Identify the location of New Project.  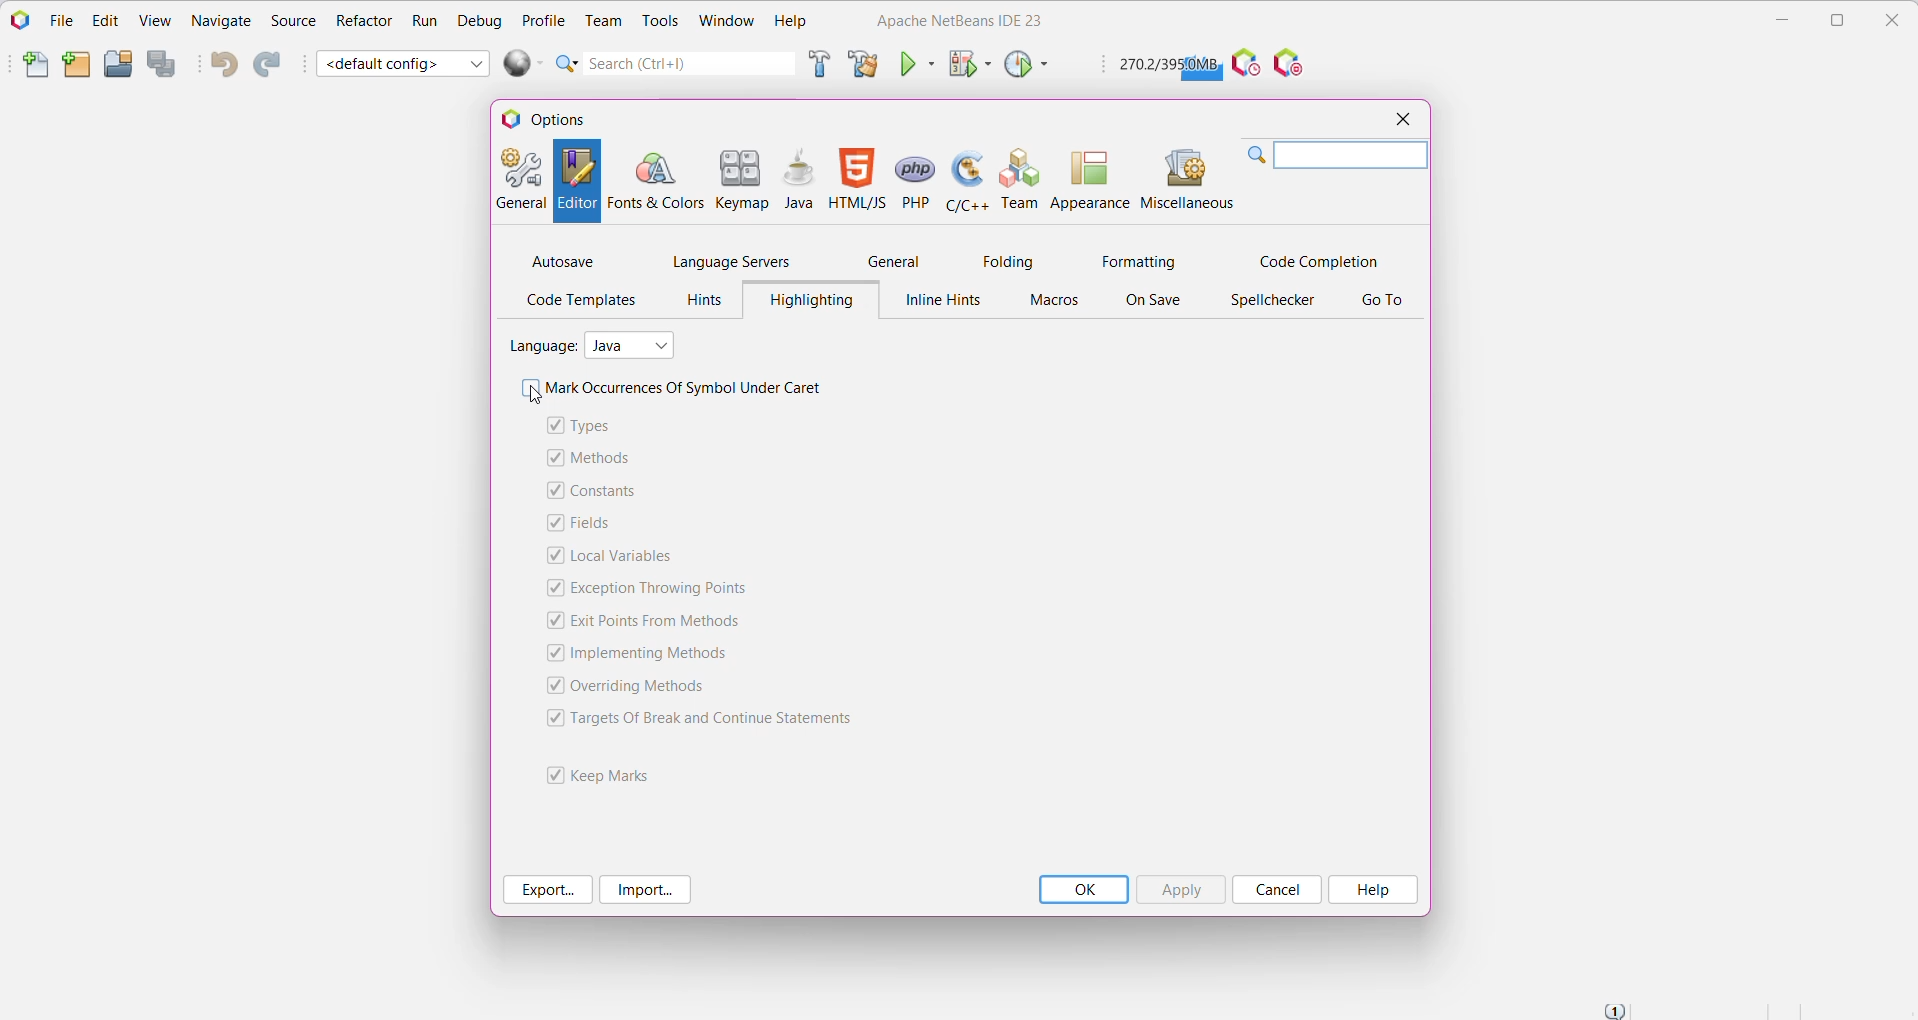
(74, 65).